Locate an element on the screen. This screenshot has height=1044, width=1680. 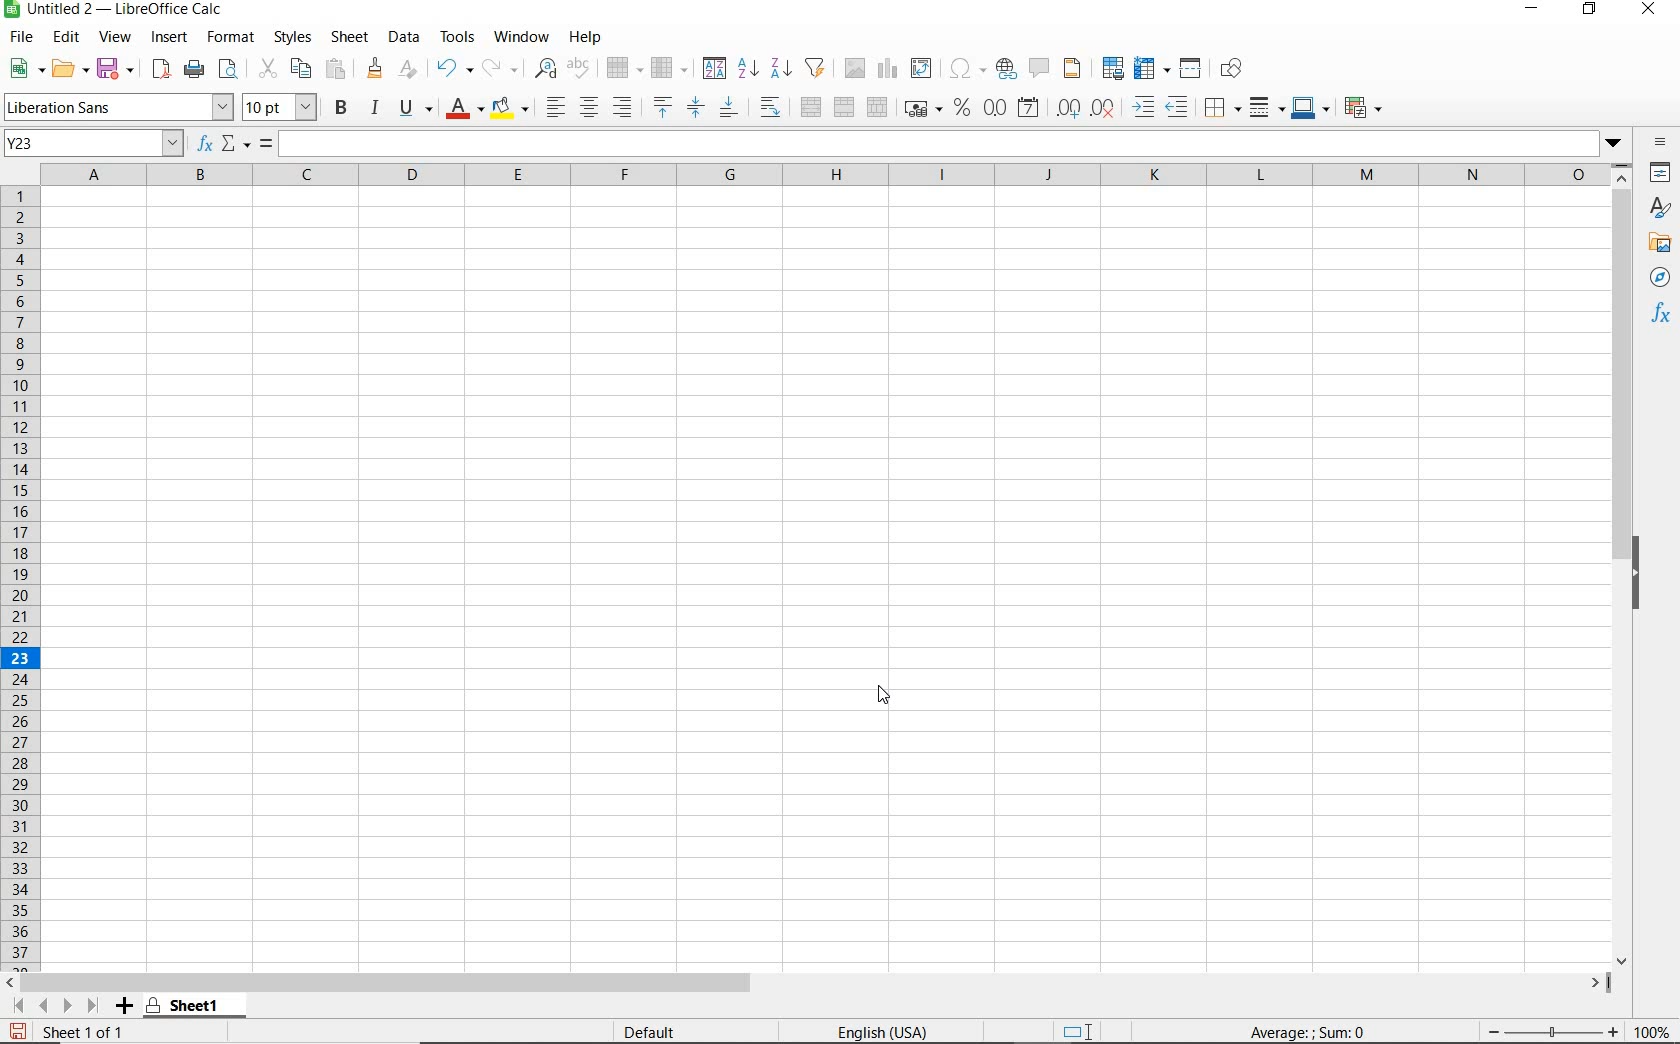
DATA is located at coordinates (404, 38).